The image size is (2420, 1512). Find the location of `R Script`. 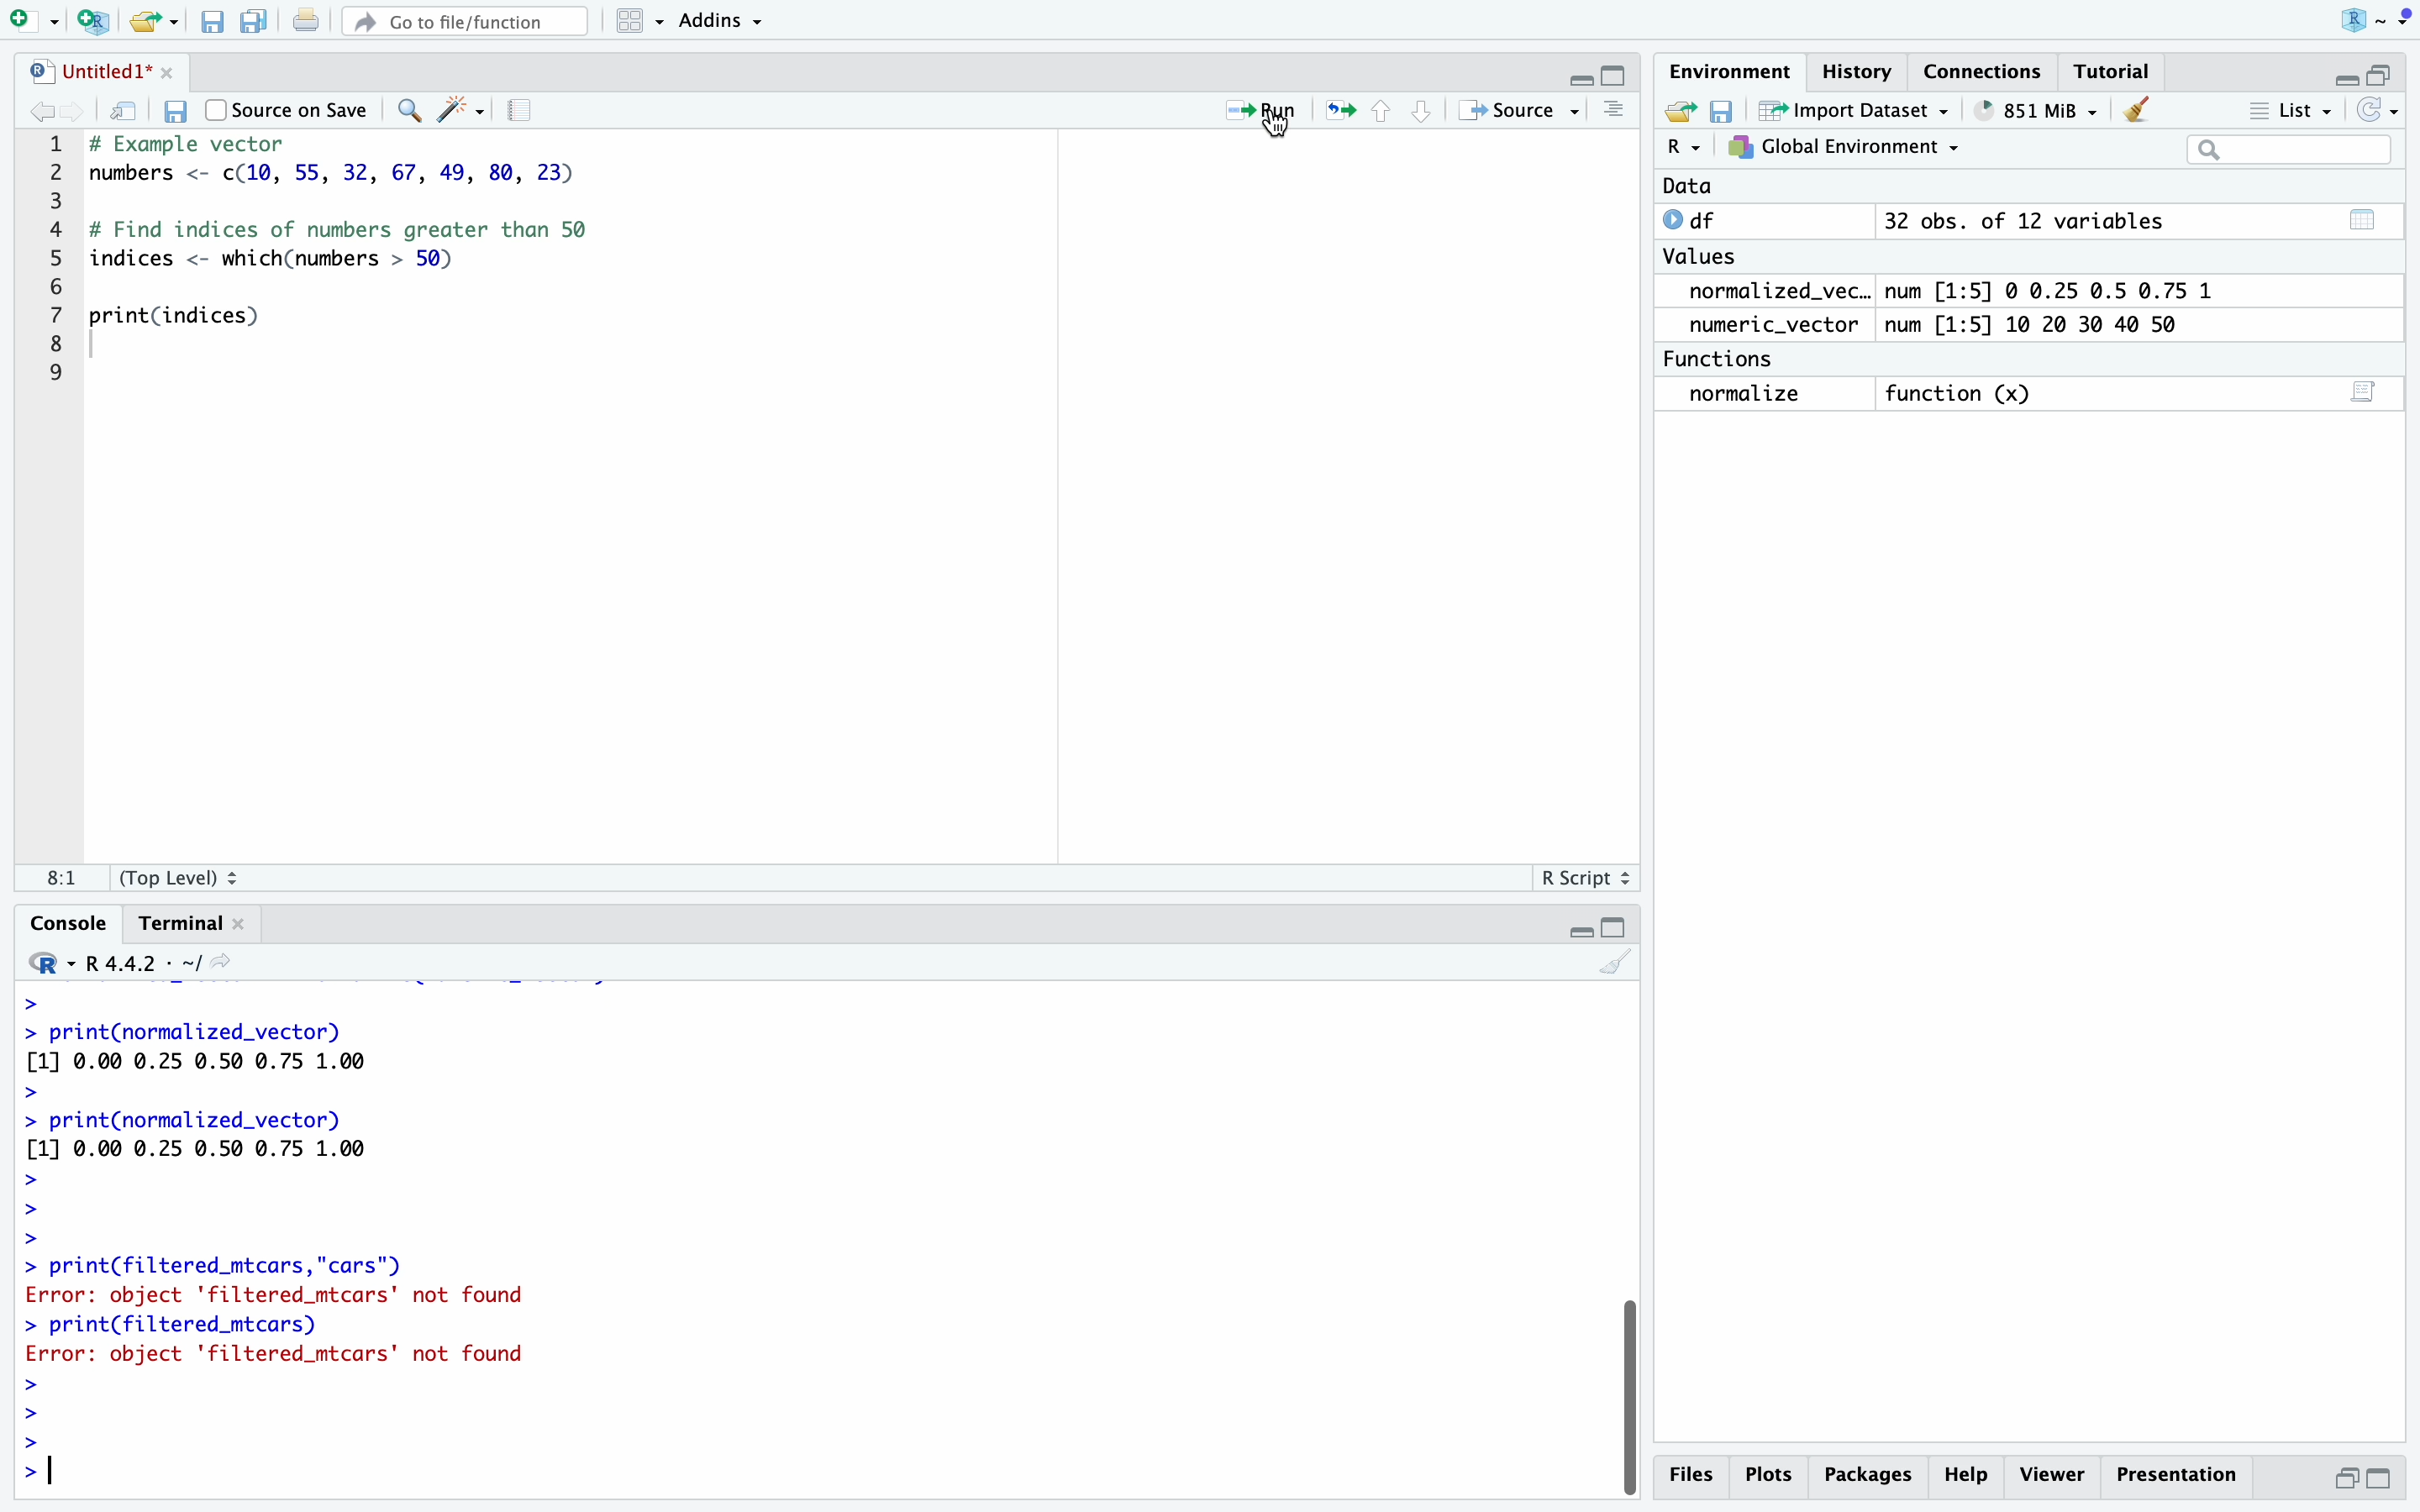

R Script is located at coordinates (1579, 878).